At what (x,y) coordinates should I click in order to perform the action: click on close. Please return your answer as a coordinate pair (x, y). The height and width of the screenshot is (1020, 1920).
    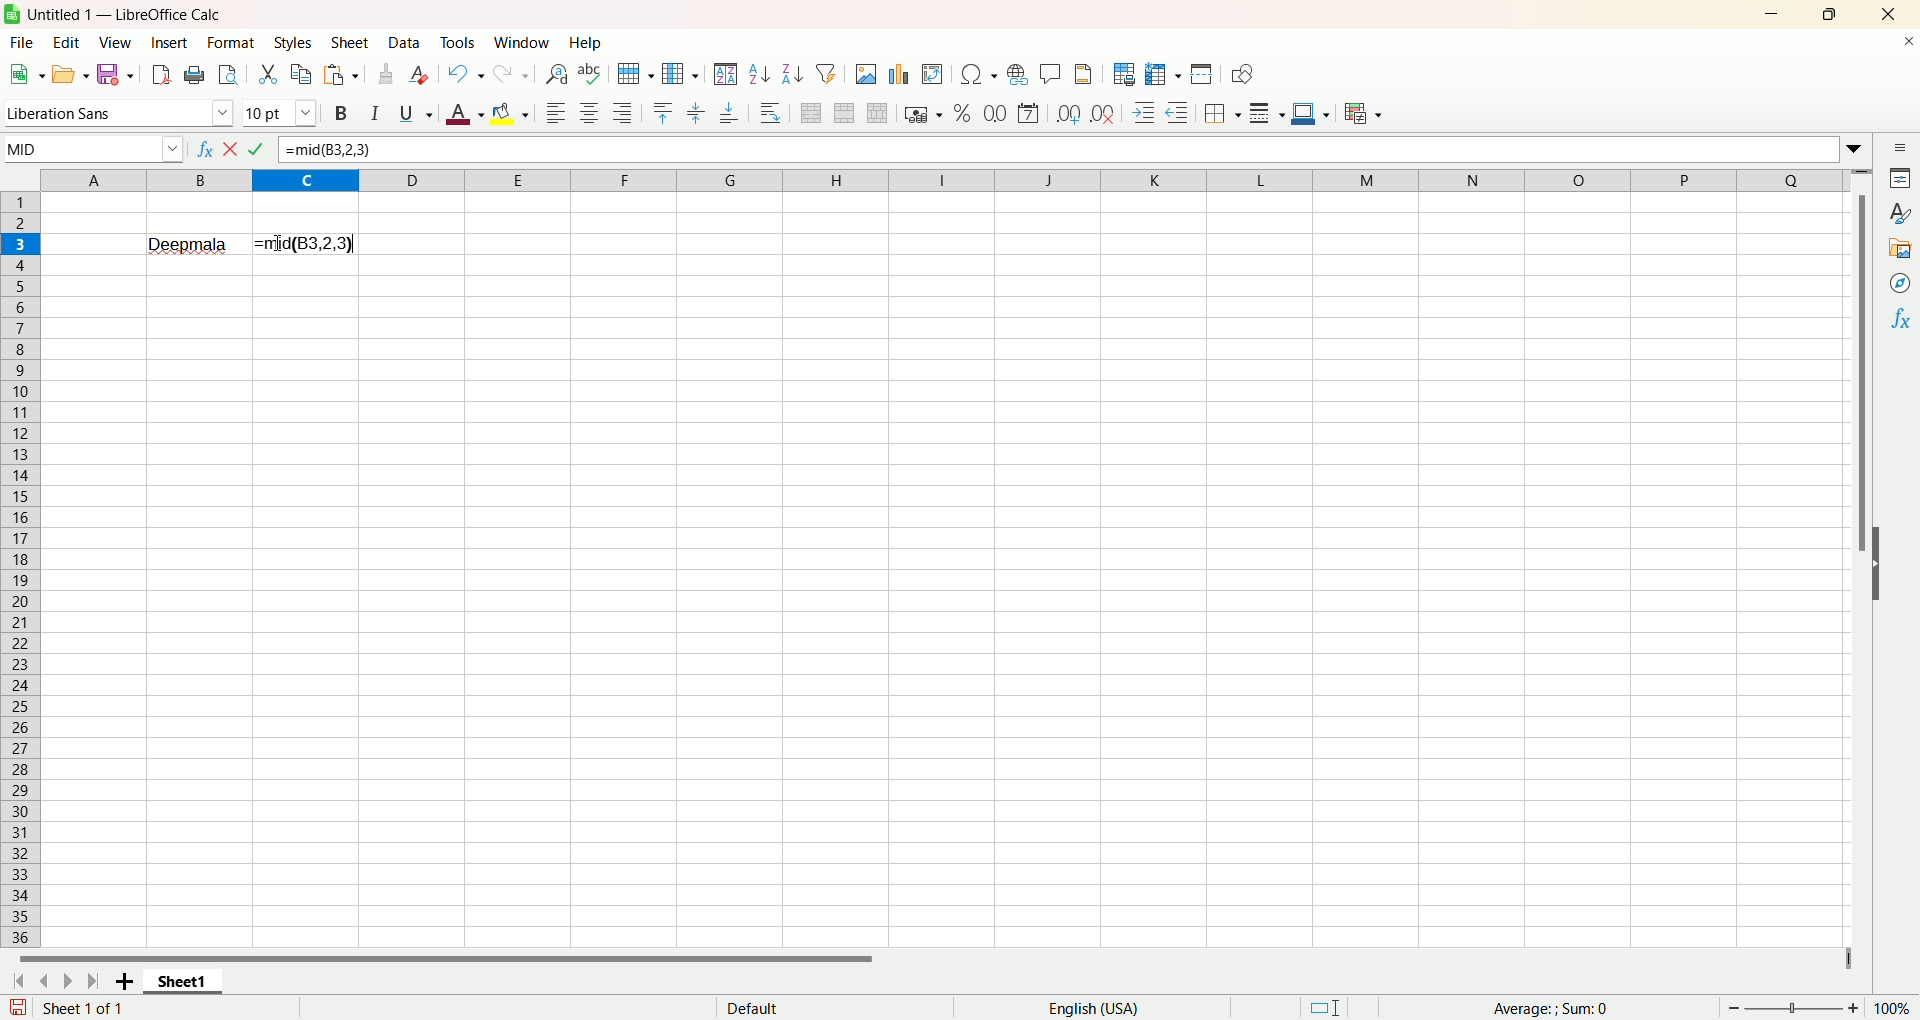
    Looking at the image, I should click on (1886, 14).